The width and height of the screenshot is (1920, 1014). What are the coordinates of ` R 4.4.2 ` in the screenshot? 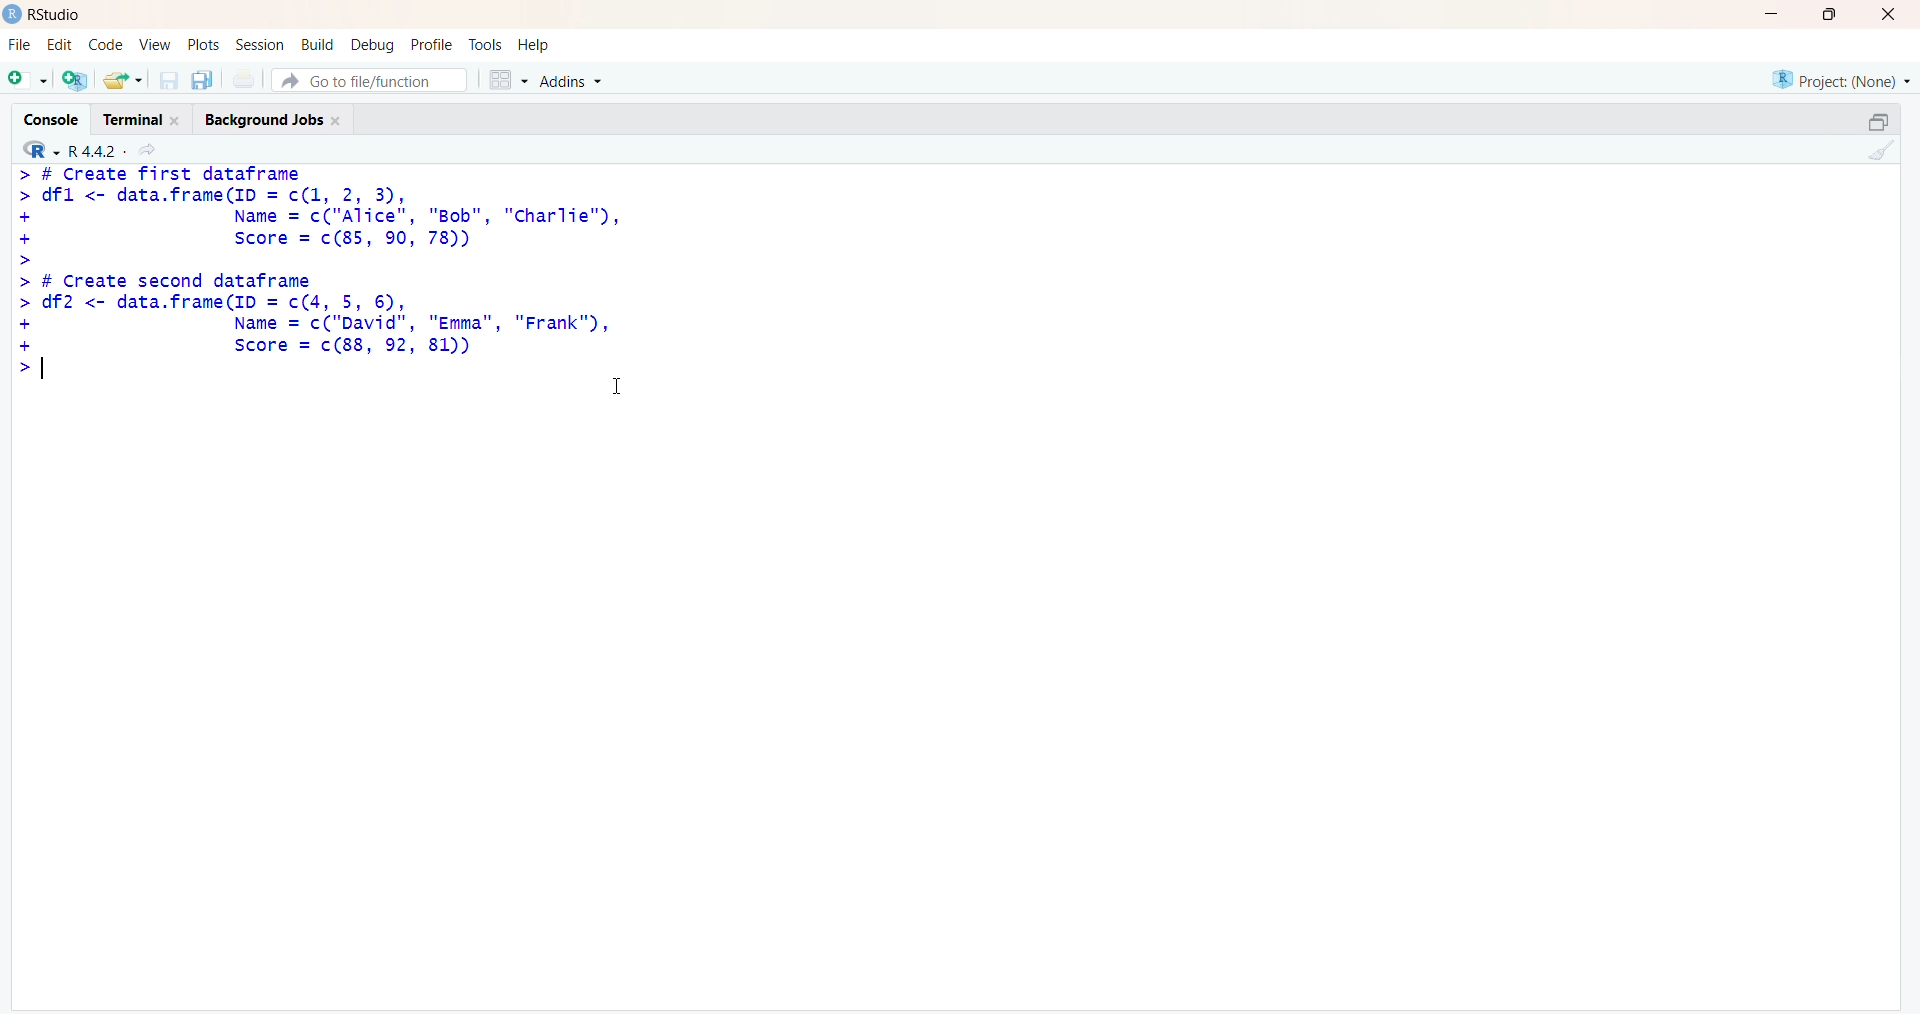 It's located at (72, 148).